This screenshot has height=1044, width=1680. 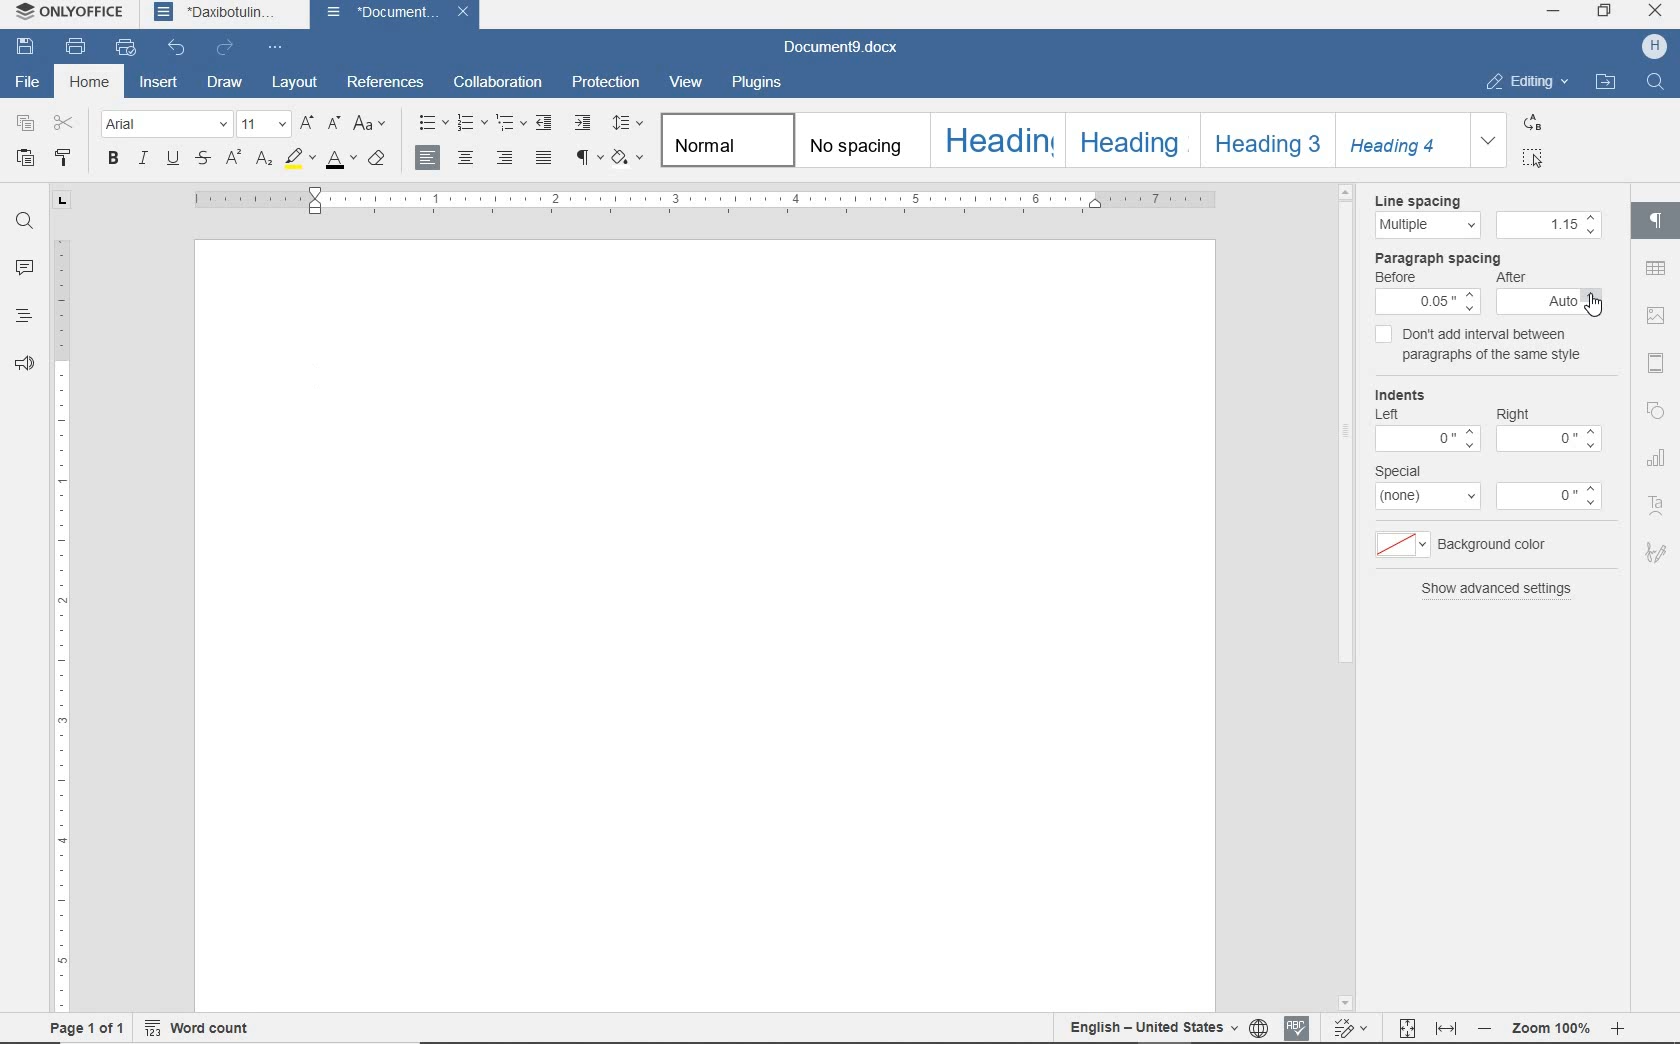 What do you see at coordinates (379, 159) in the screenshot?
I see `clear style` at bounding box center [379, 159].